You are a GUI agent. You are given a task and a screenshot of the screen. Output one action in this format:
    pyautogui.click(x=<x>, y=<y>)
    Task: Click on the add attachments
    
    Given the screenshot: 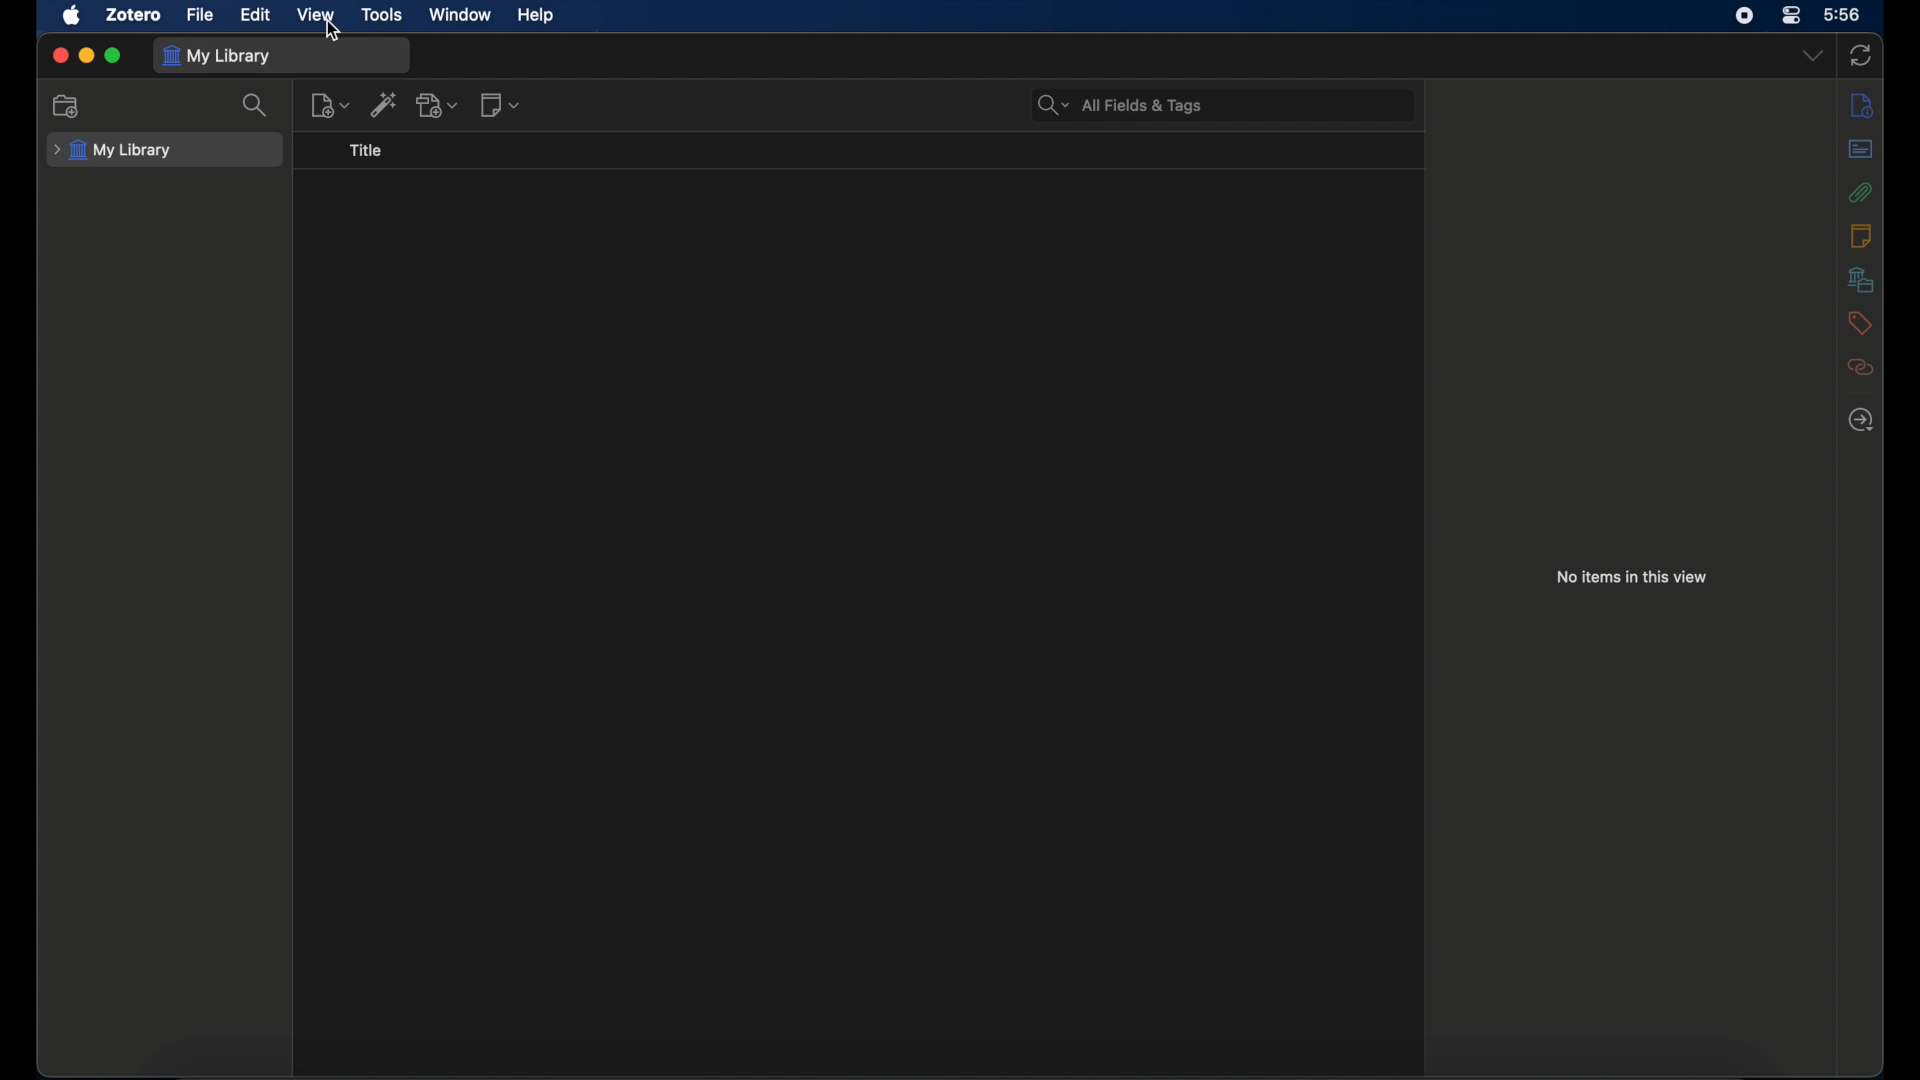 What is the action you would take?
    pyautogui.click(x=439, y=105)
    